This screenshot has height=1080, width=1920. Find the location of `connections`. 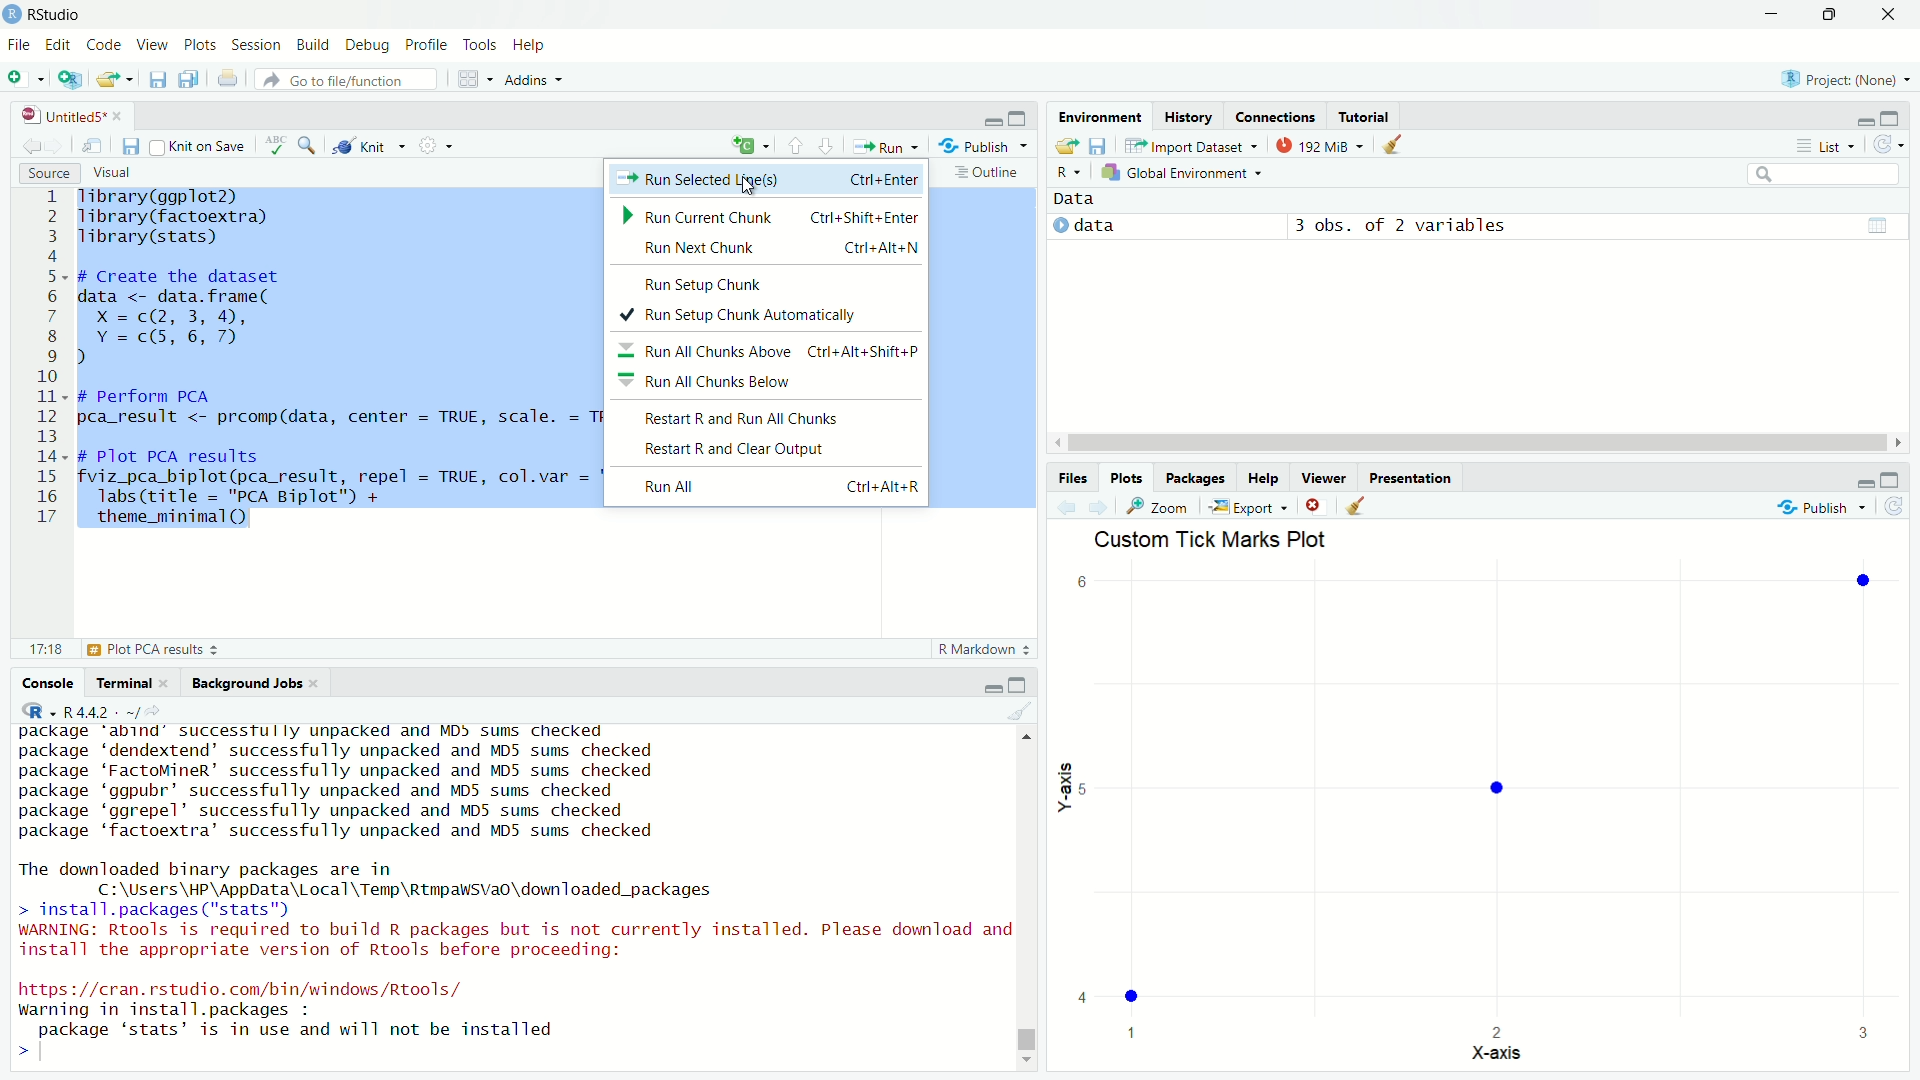

connections is located at coordinates (1274, 116).